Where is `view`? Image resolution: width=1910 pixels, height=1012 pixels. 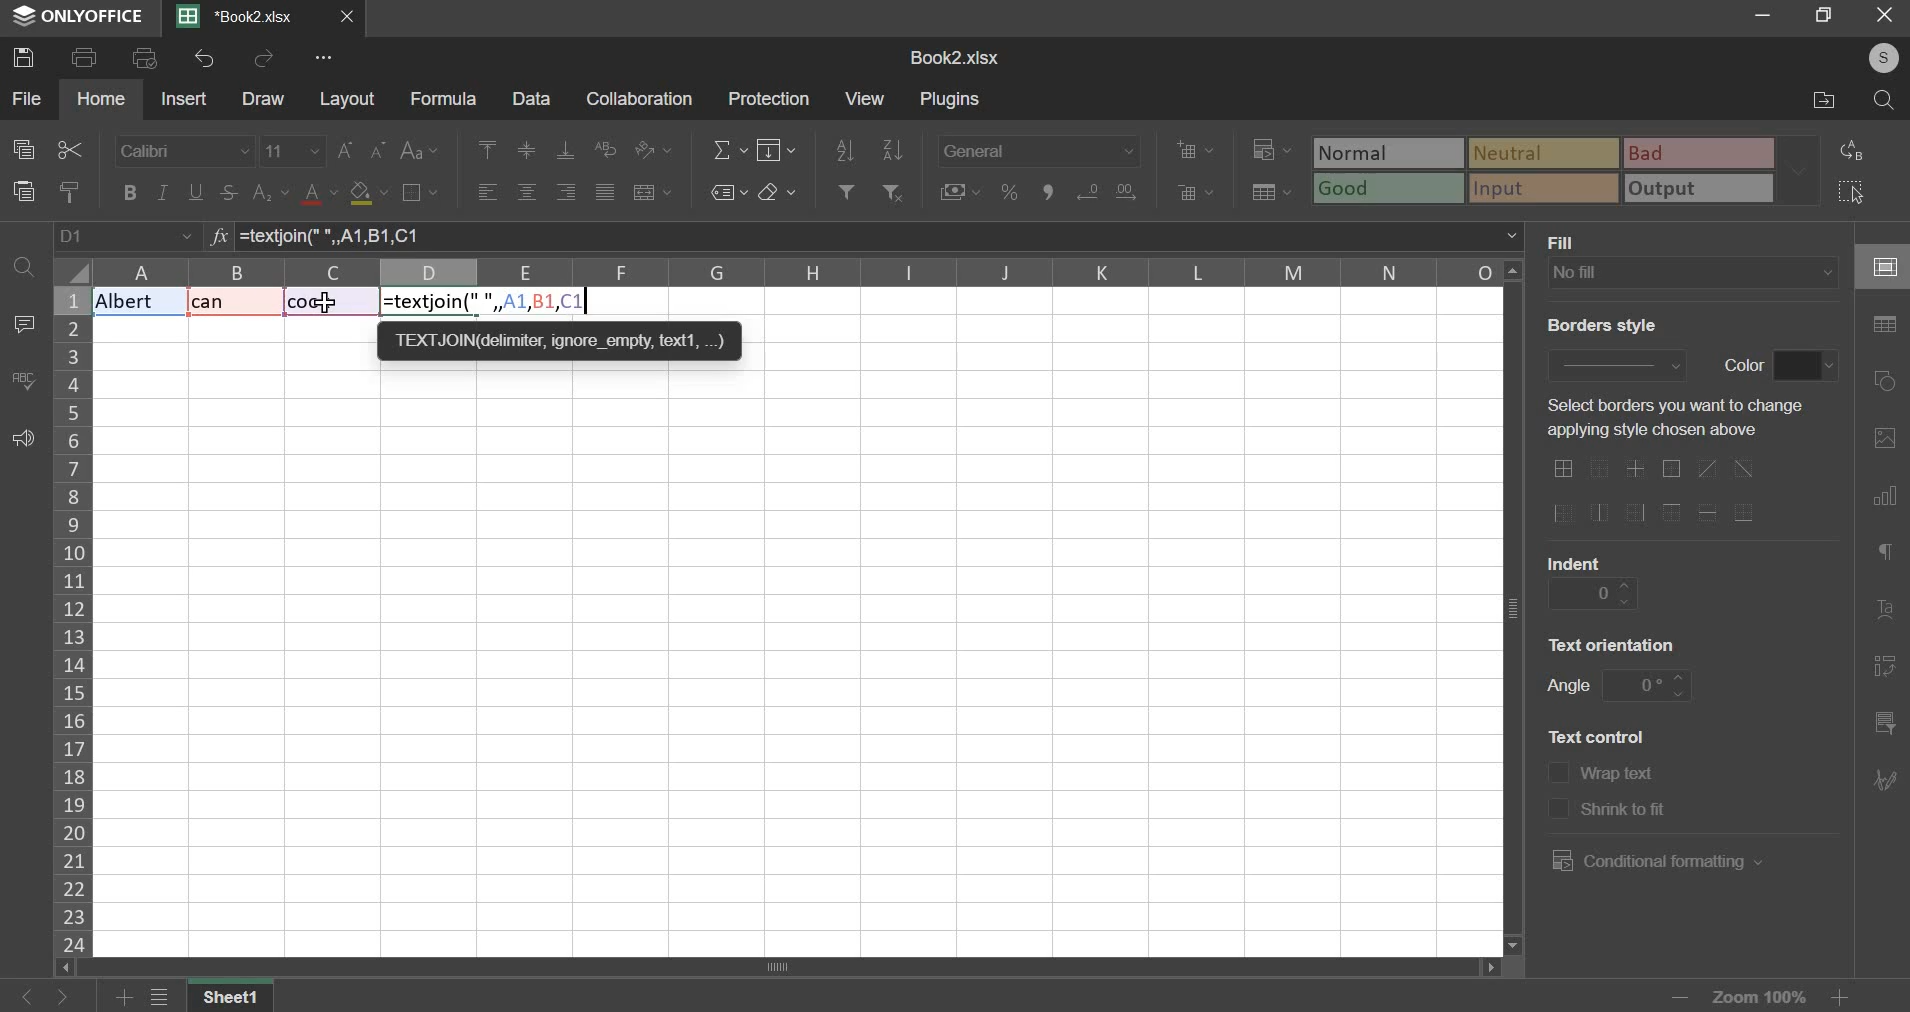
view is located at coordinates (864, 97).